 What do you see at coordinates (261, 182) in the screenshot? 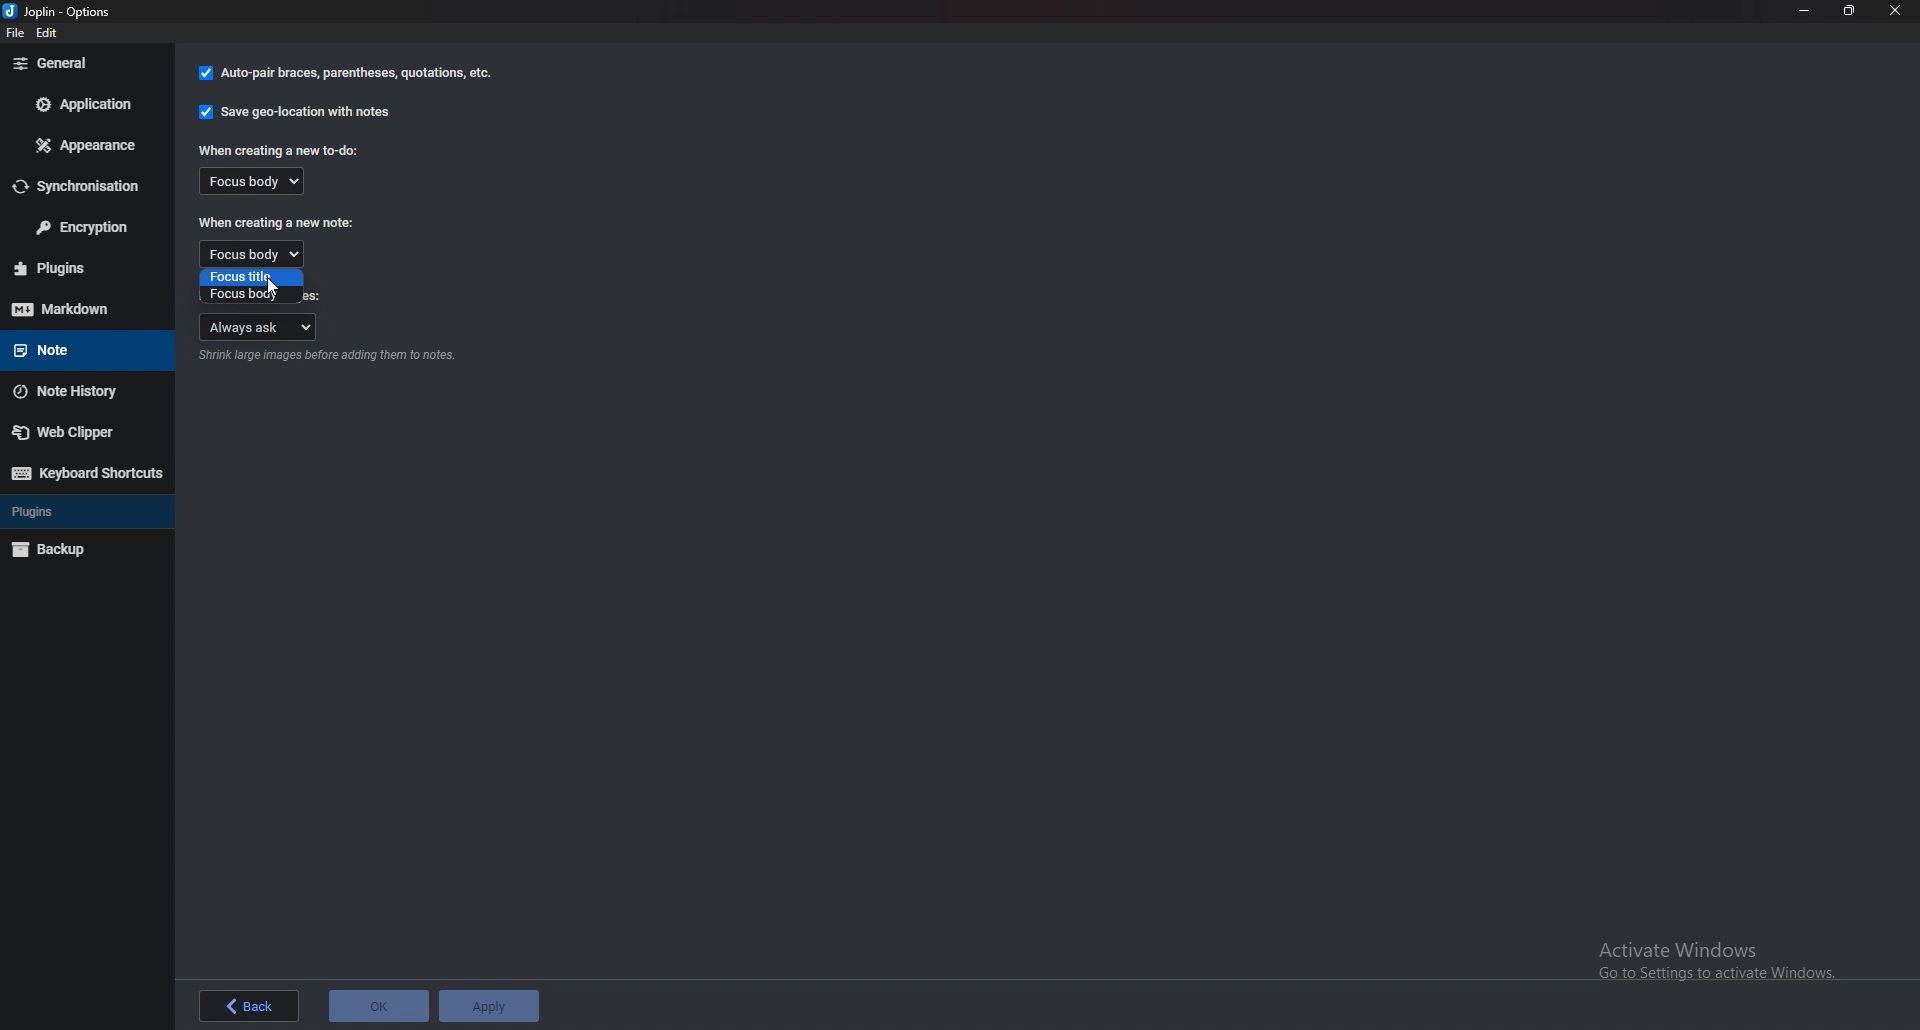
I see `Focus body` at bounding box center [261, 182].